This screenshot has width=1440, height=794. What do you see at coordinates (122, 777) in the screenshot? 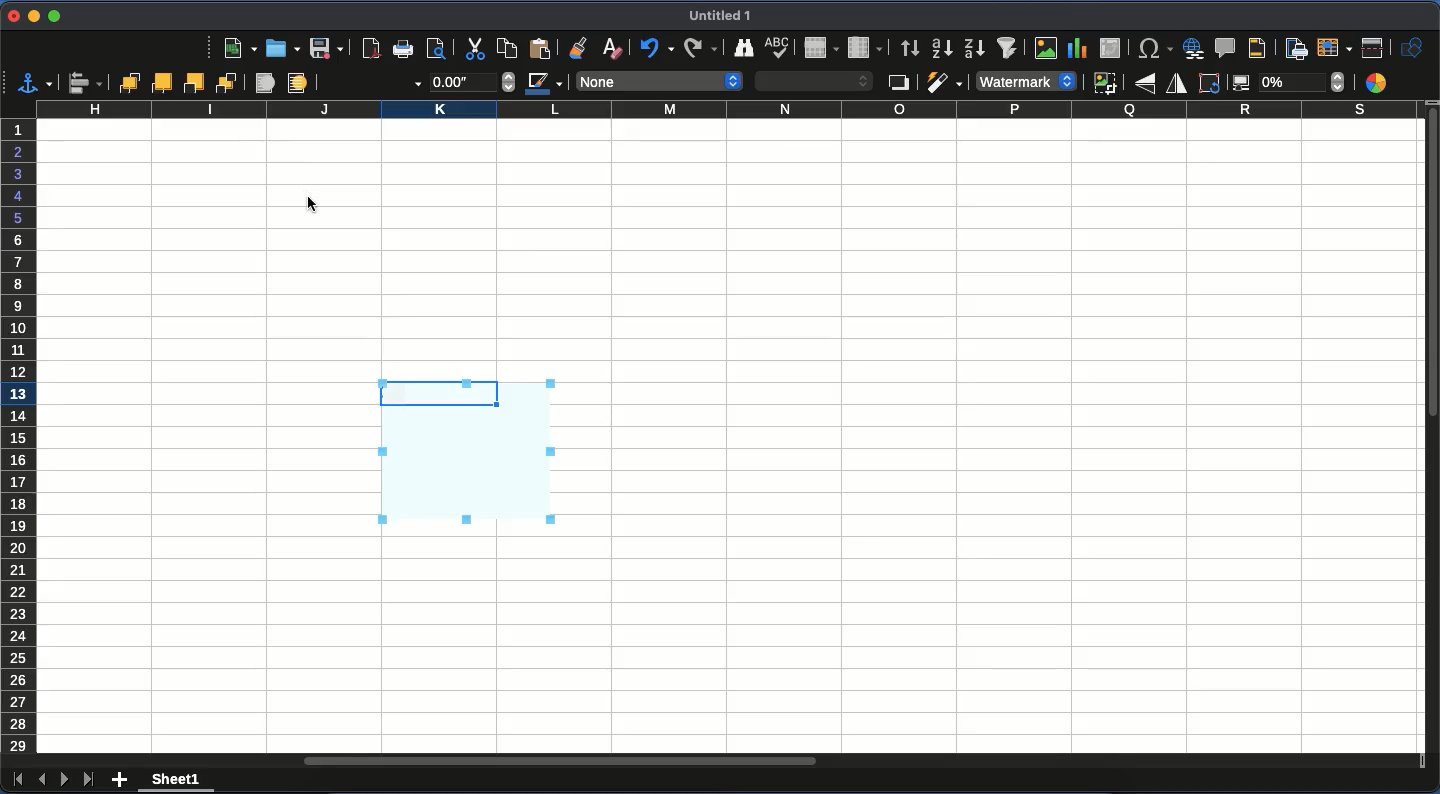
I see `add` at bounding box center [122, 777].